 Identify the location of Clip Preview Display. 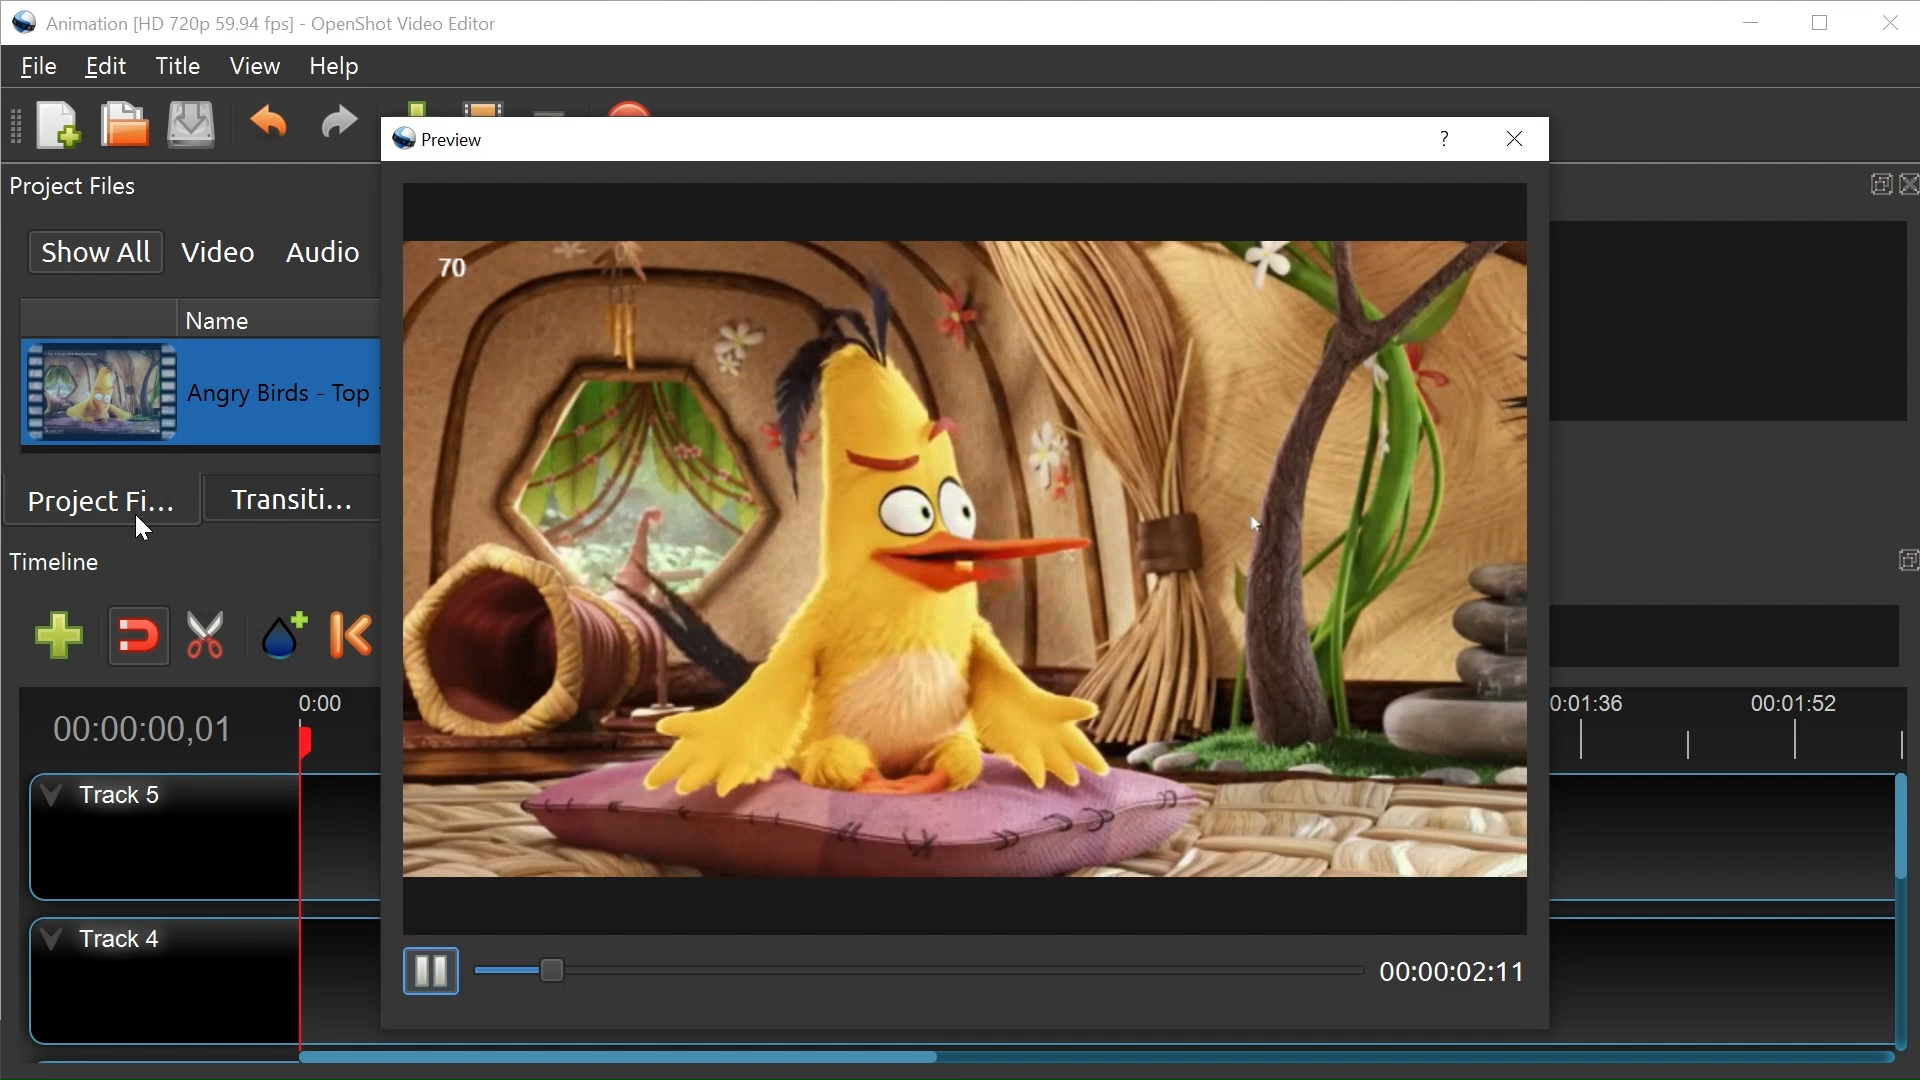
(968, 559).